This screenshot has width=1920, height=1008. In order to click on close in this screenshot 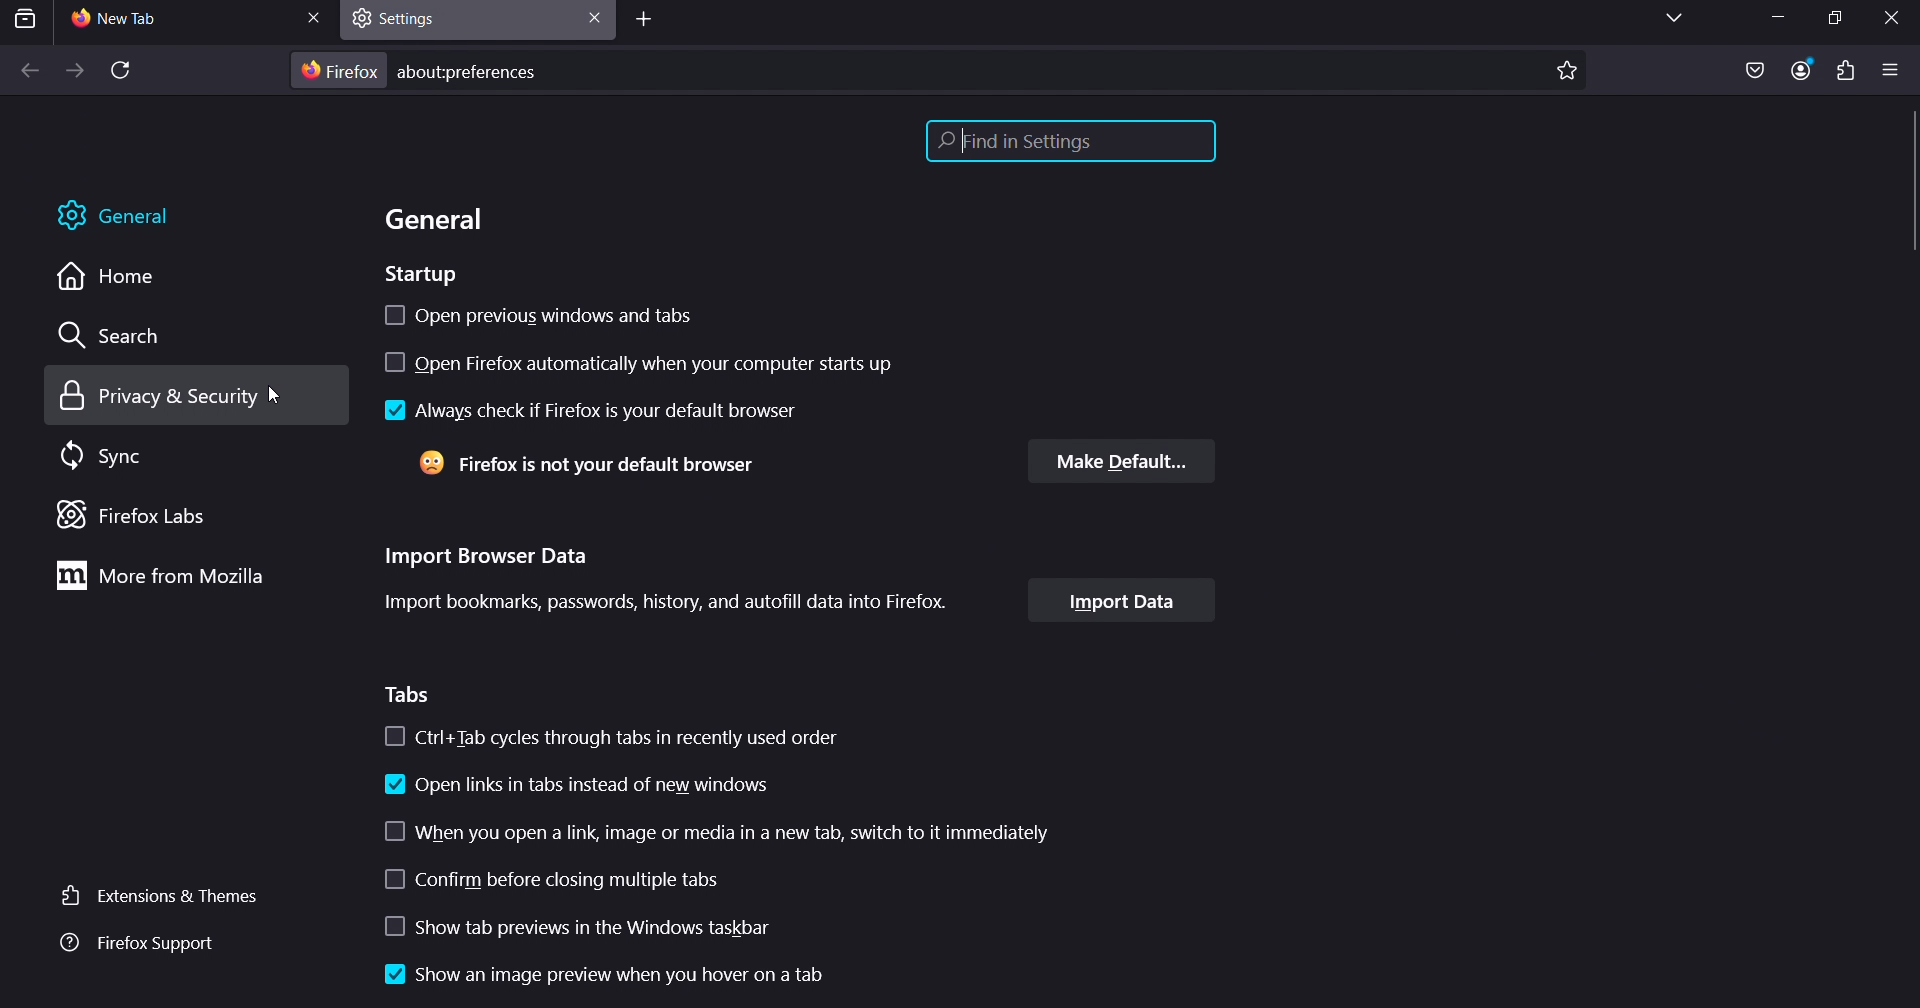, I will do `click(314, 16)`.